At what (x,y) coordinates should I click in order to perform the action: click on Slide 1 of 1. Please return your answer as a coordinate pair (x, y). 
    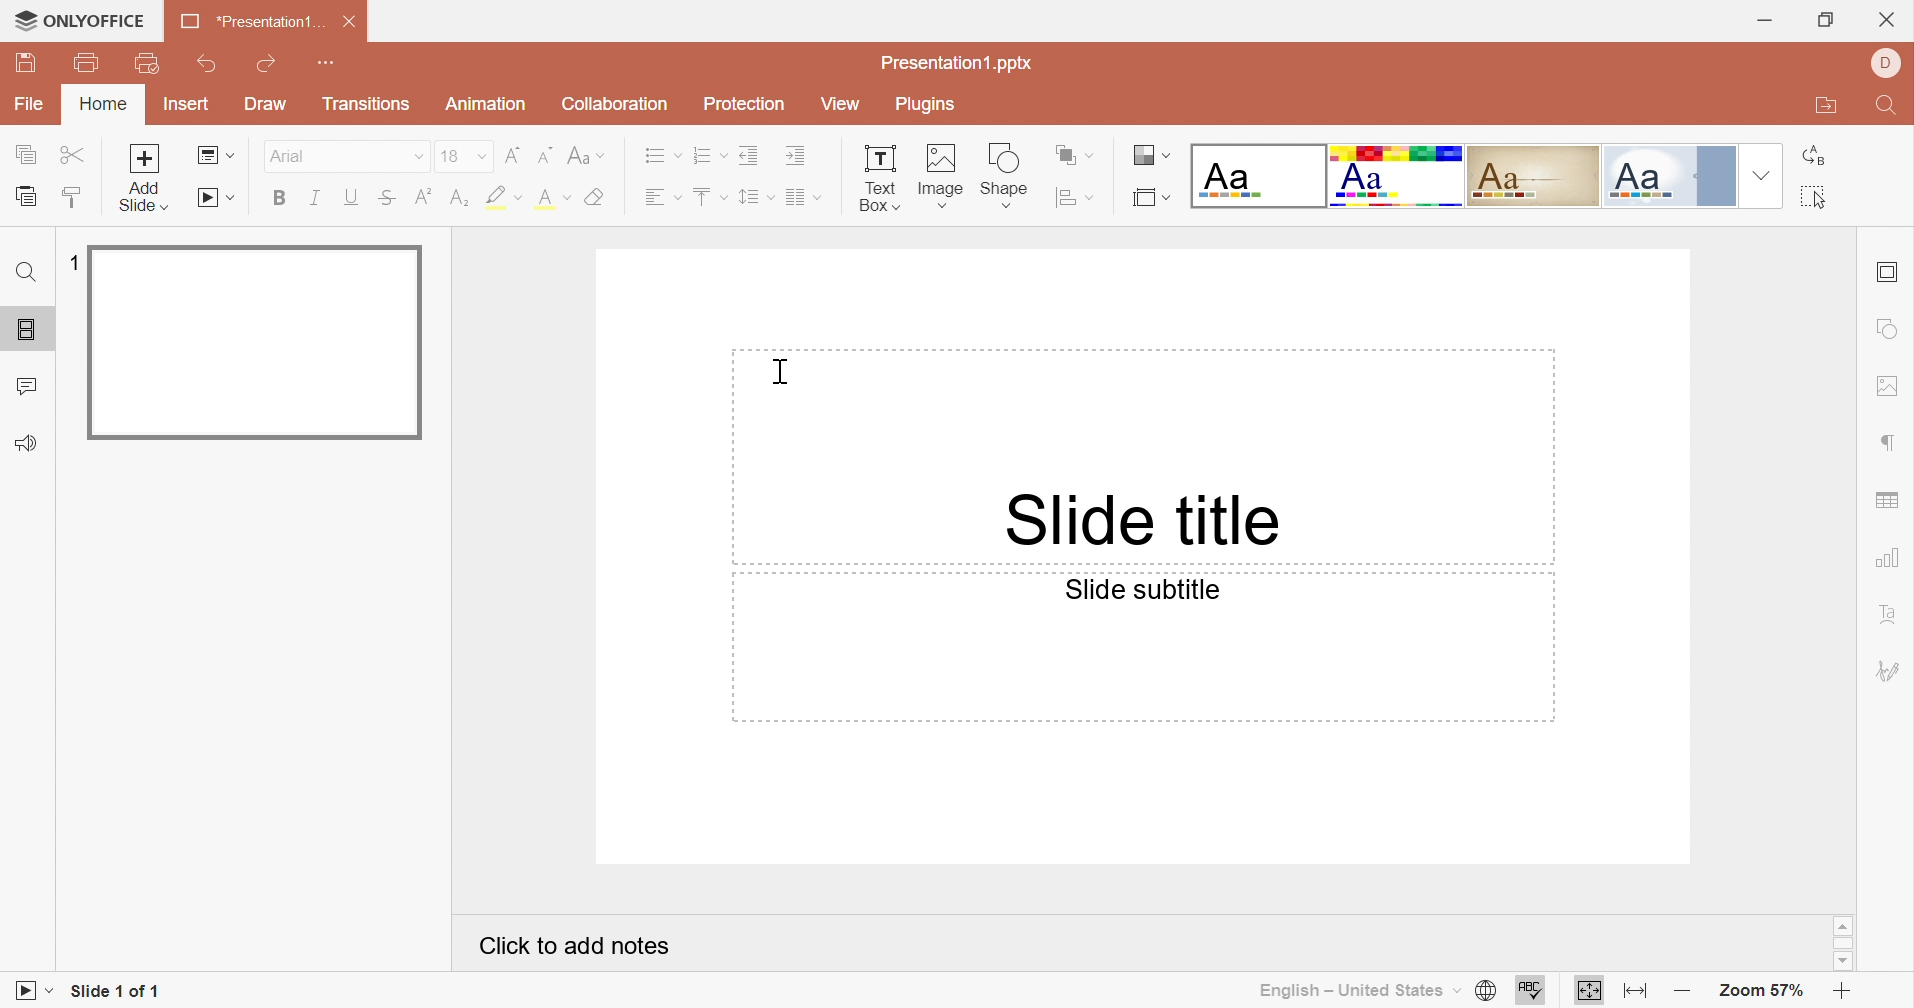
    Looking at the image, I should click on (118, 988).